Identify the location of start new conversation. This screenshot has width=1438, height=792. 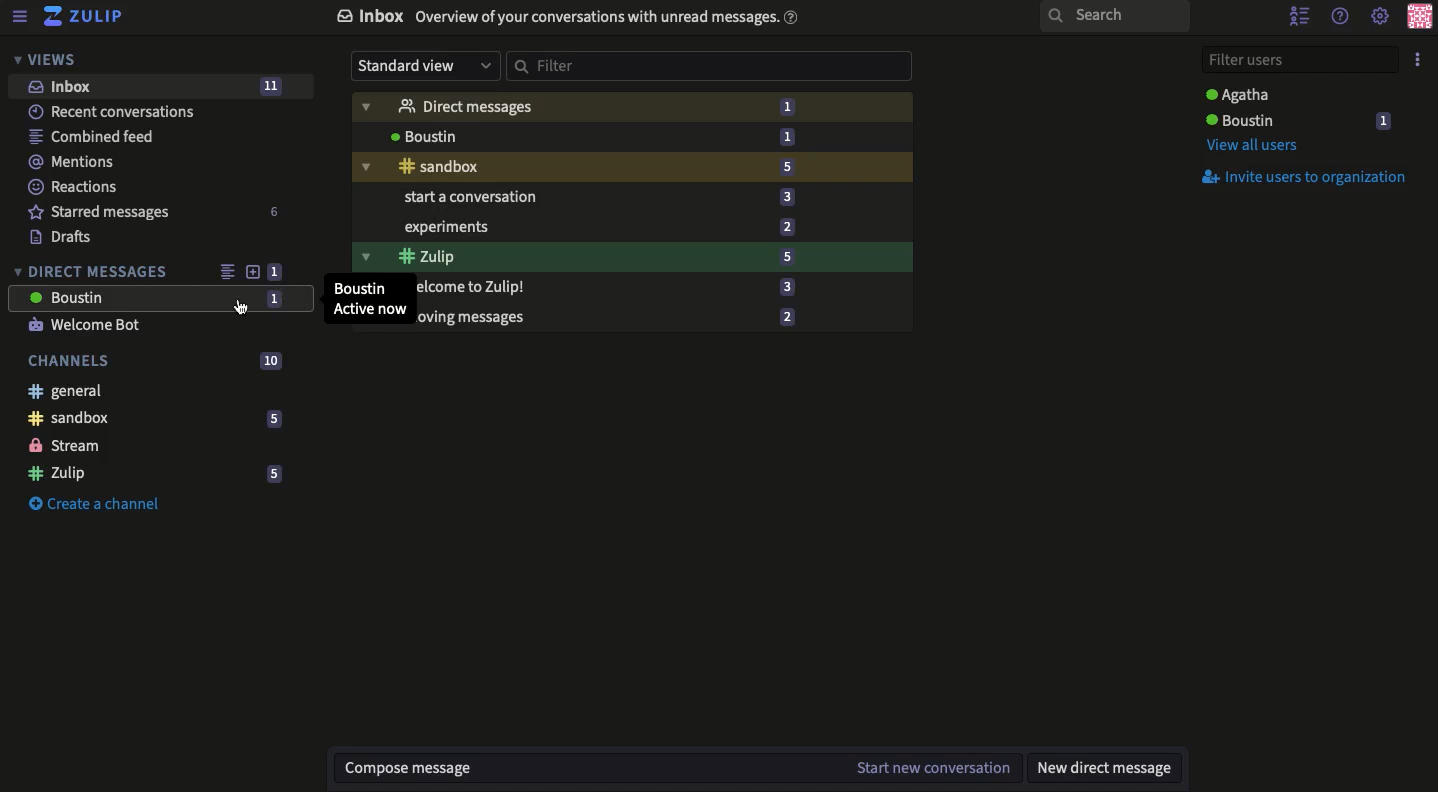
(932, 767).